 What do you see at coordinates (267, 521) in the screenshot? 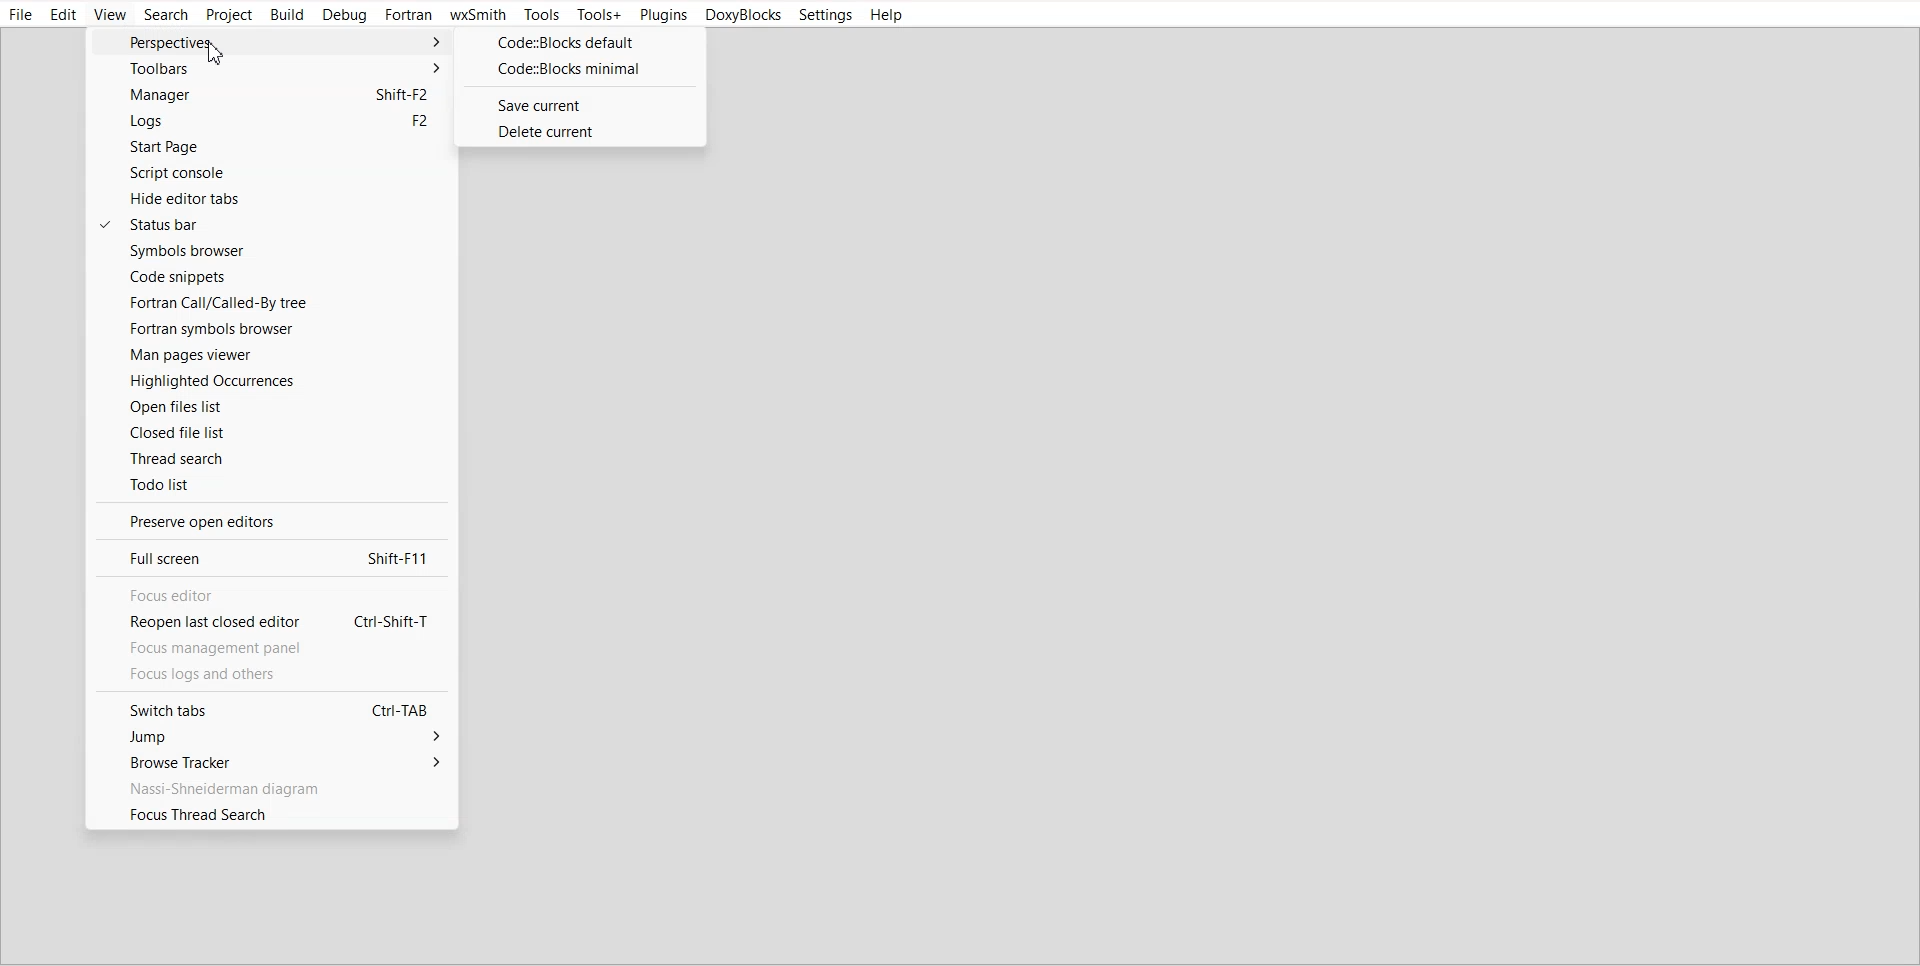
I see `Preserve open editors` at bounding box center [267, 521].